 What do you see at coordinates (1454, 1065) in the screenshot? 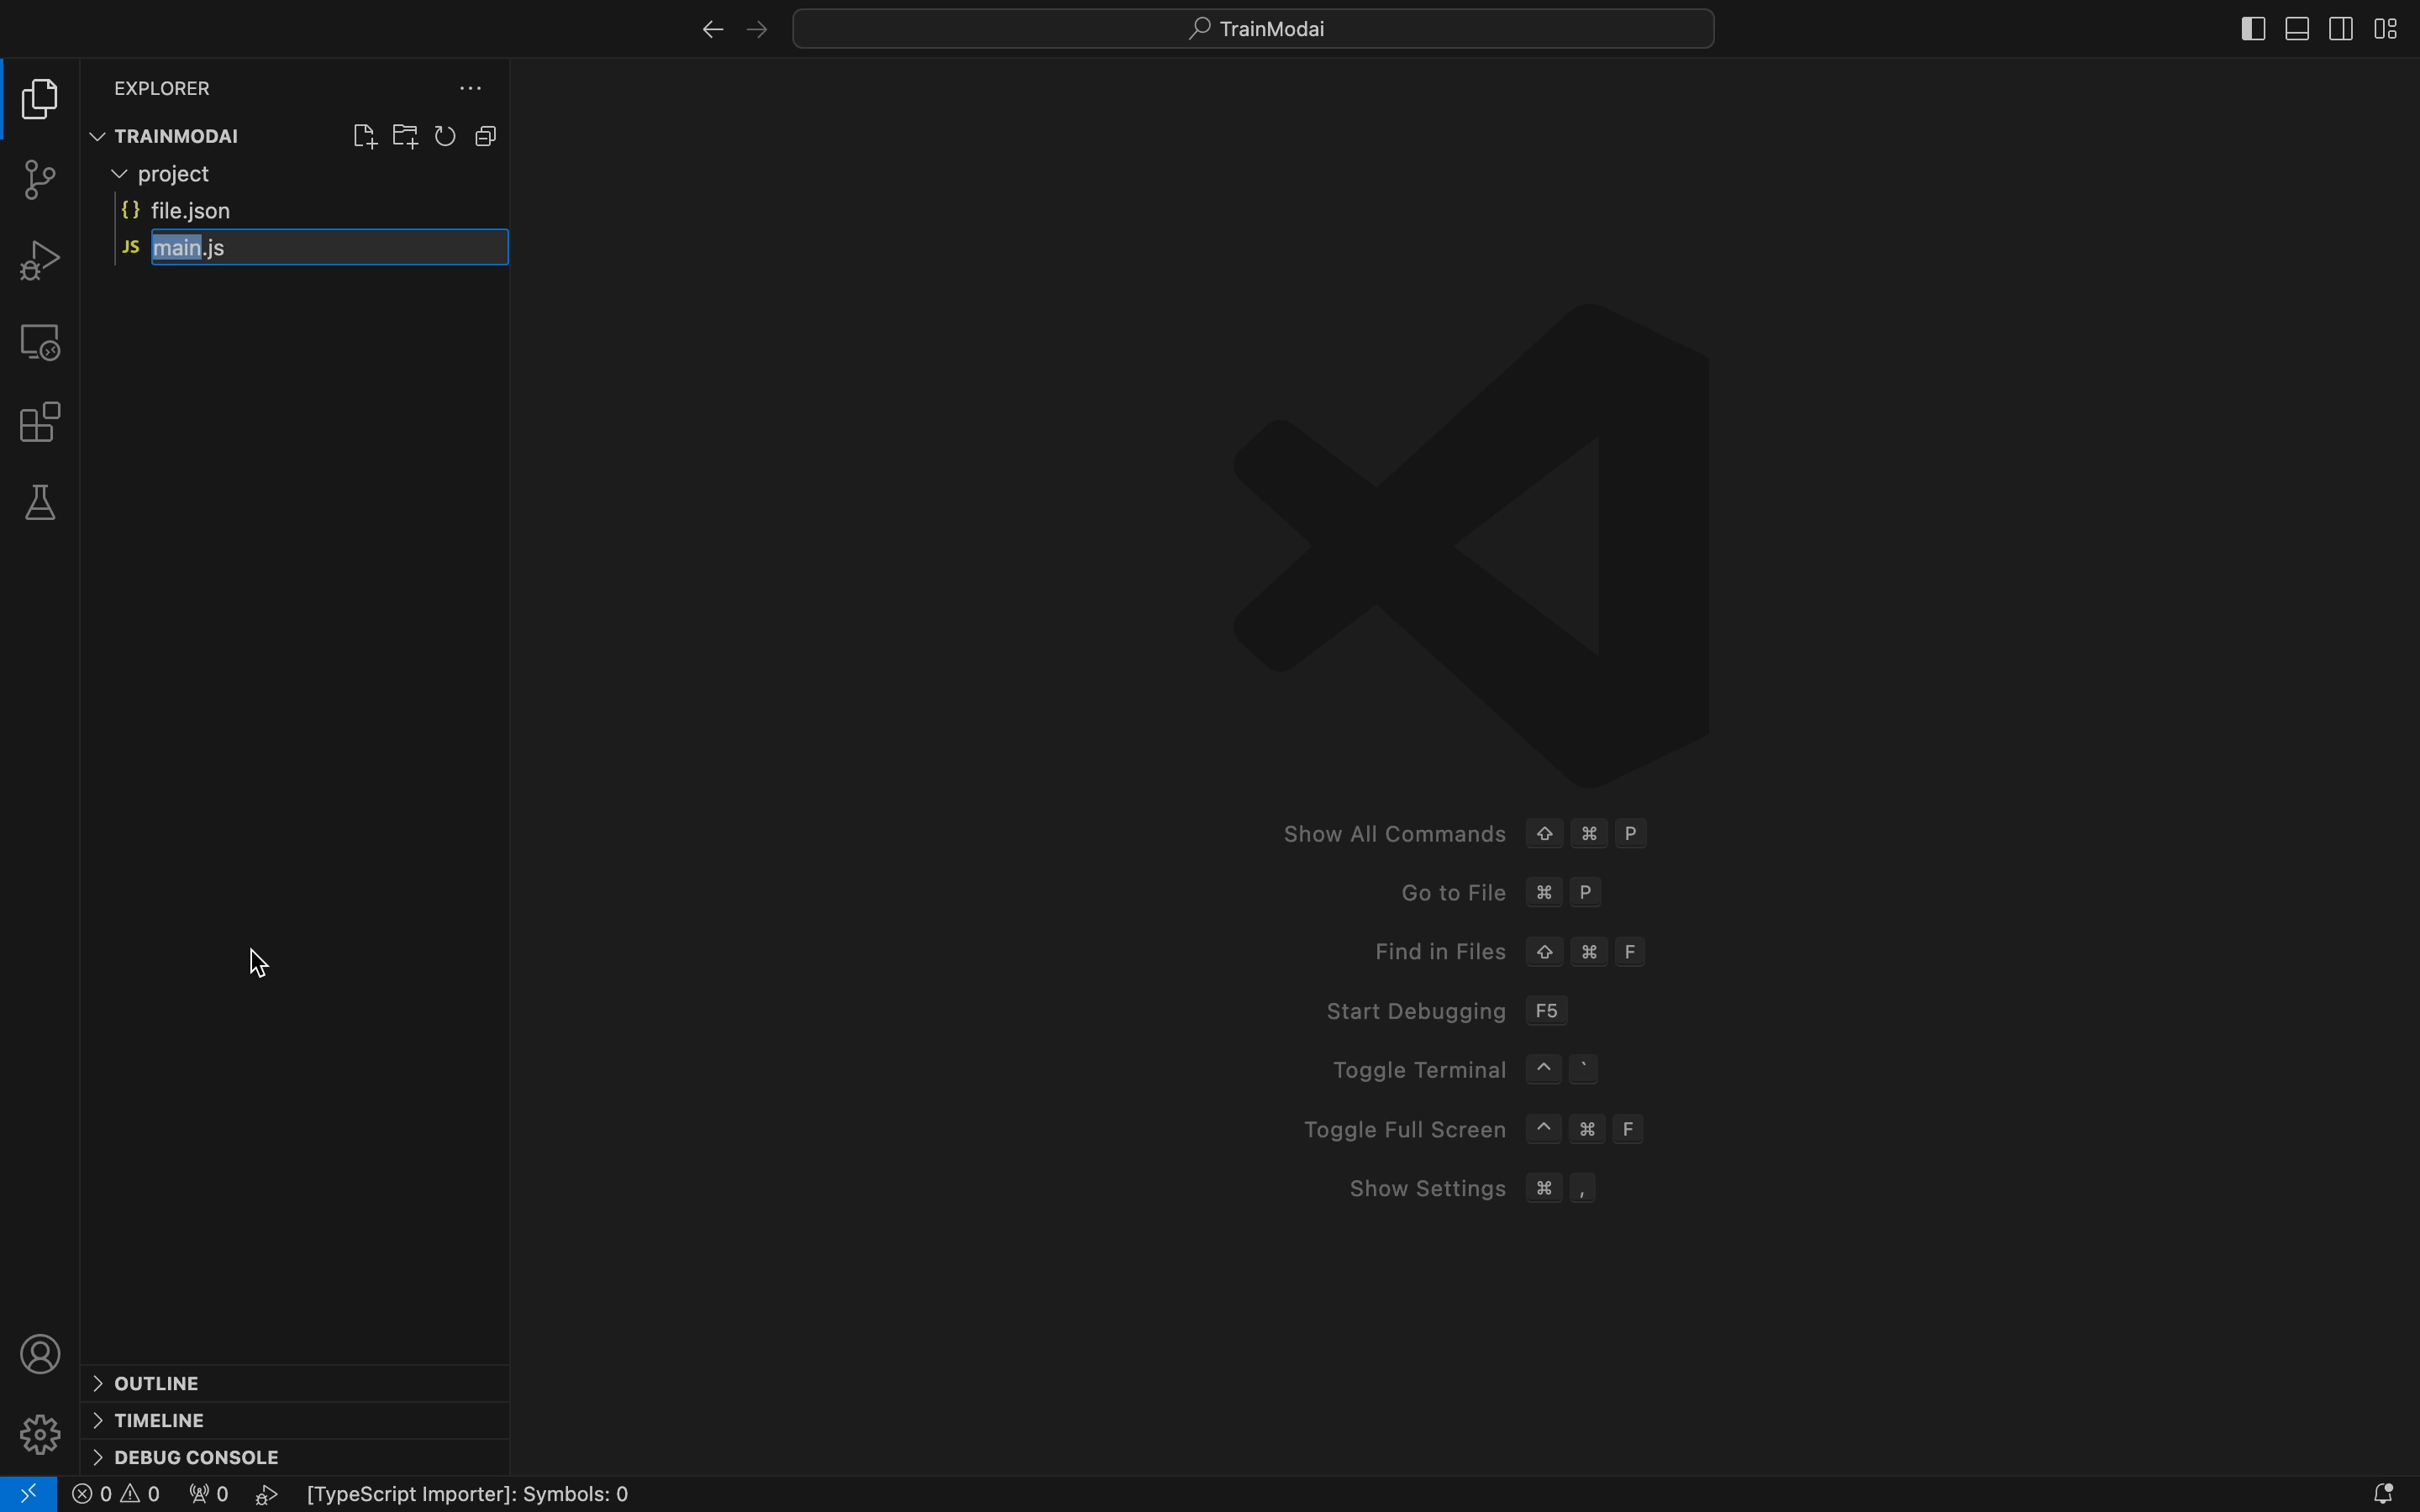
I see `Toggle Terminal` at bounding box center [1454, 1065].